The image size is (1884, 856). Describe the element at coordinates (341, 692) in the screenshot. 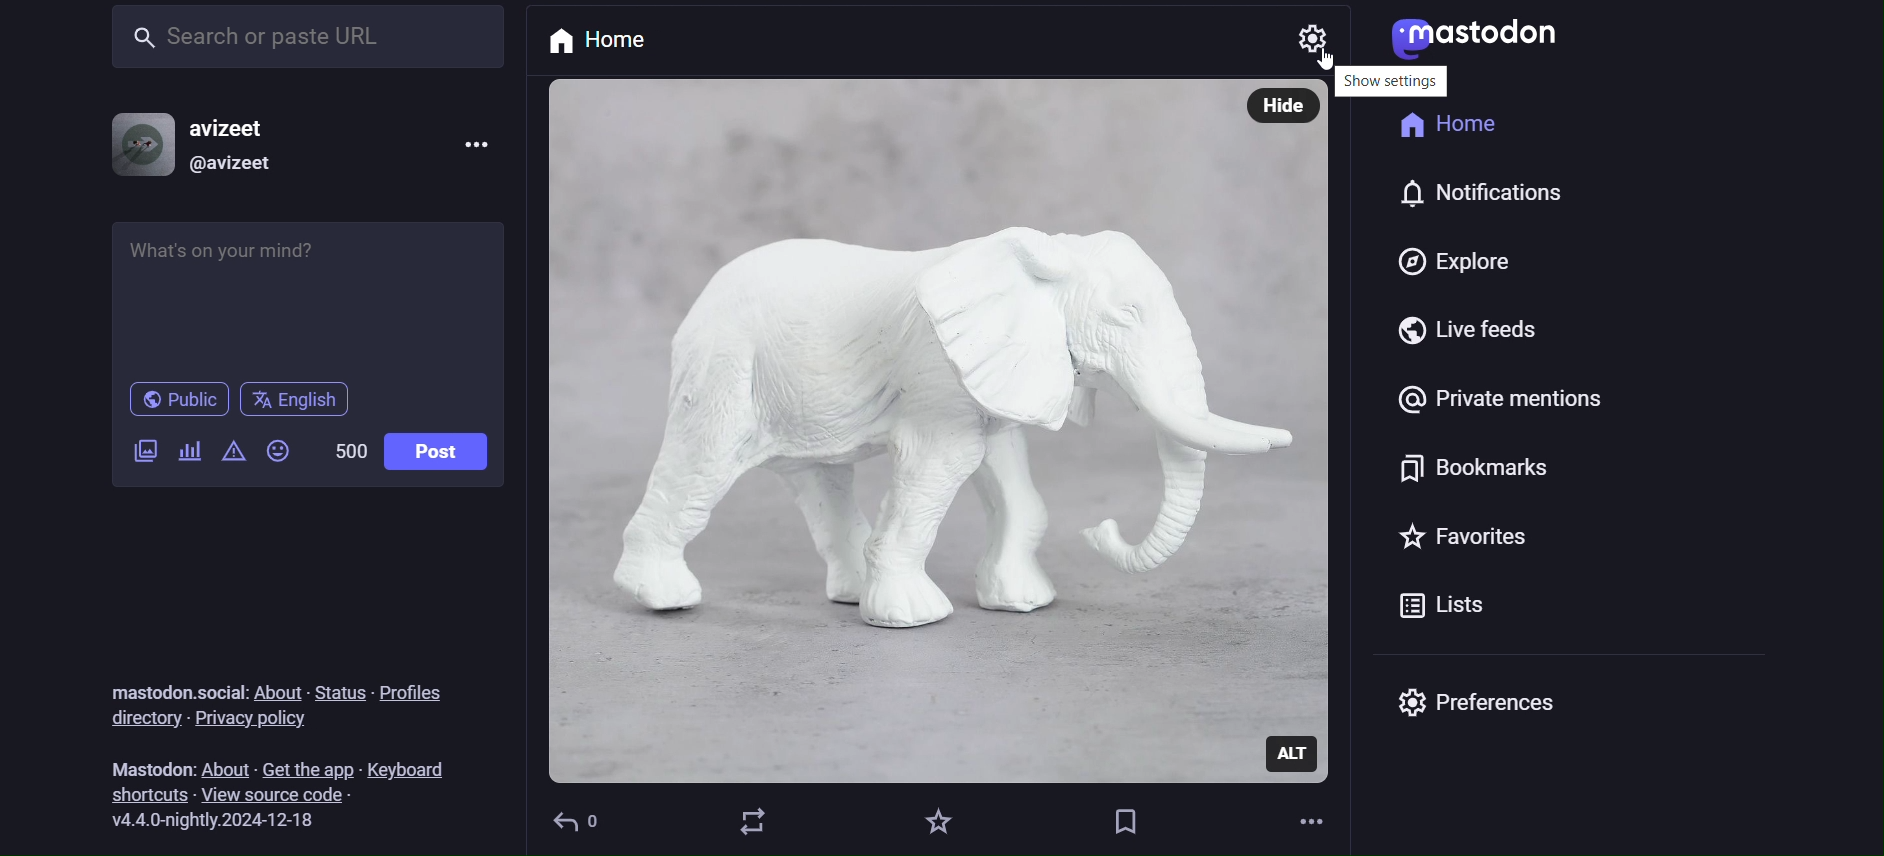

I see `status` at that location.